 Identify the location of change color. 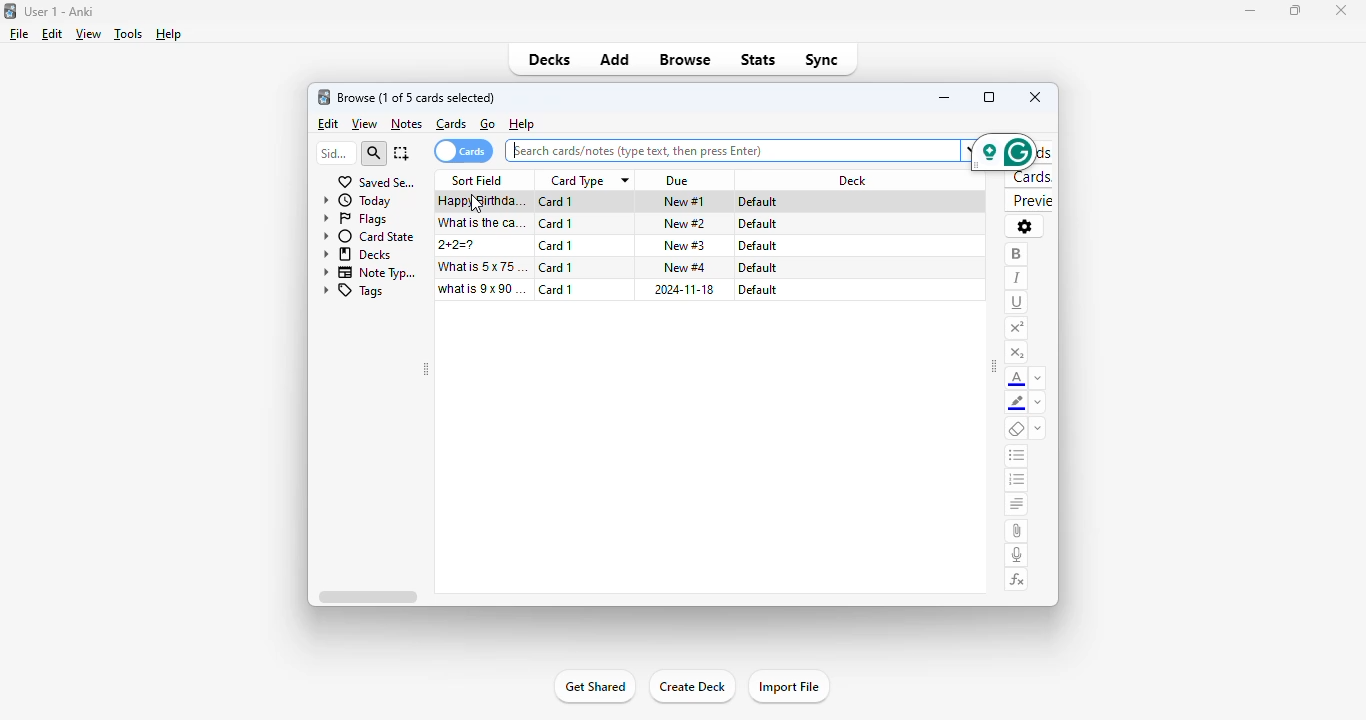
(1038, 377).